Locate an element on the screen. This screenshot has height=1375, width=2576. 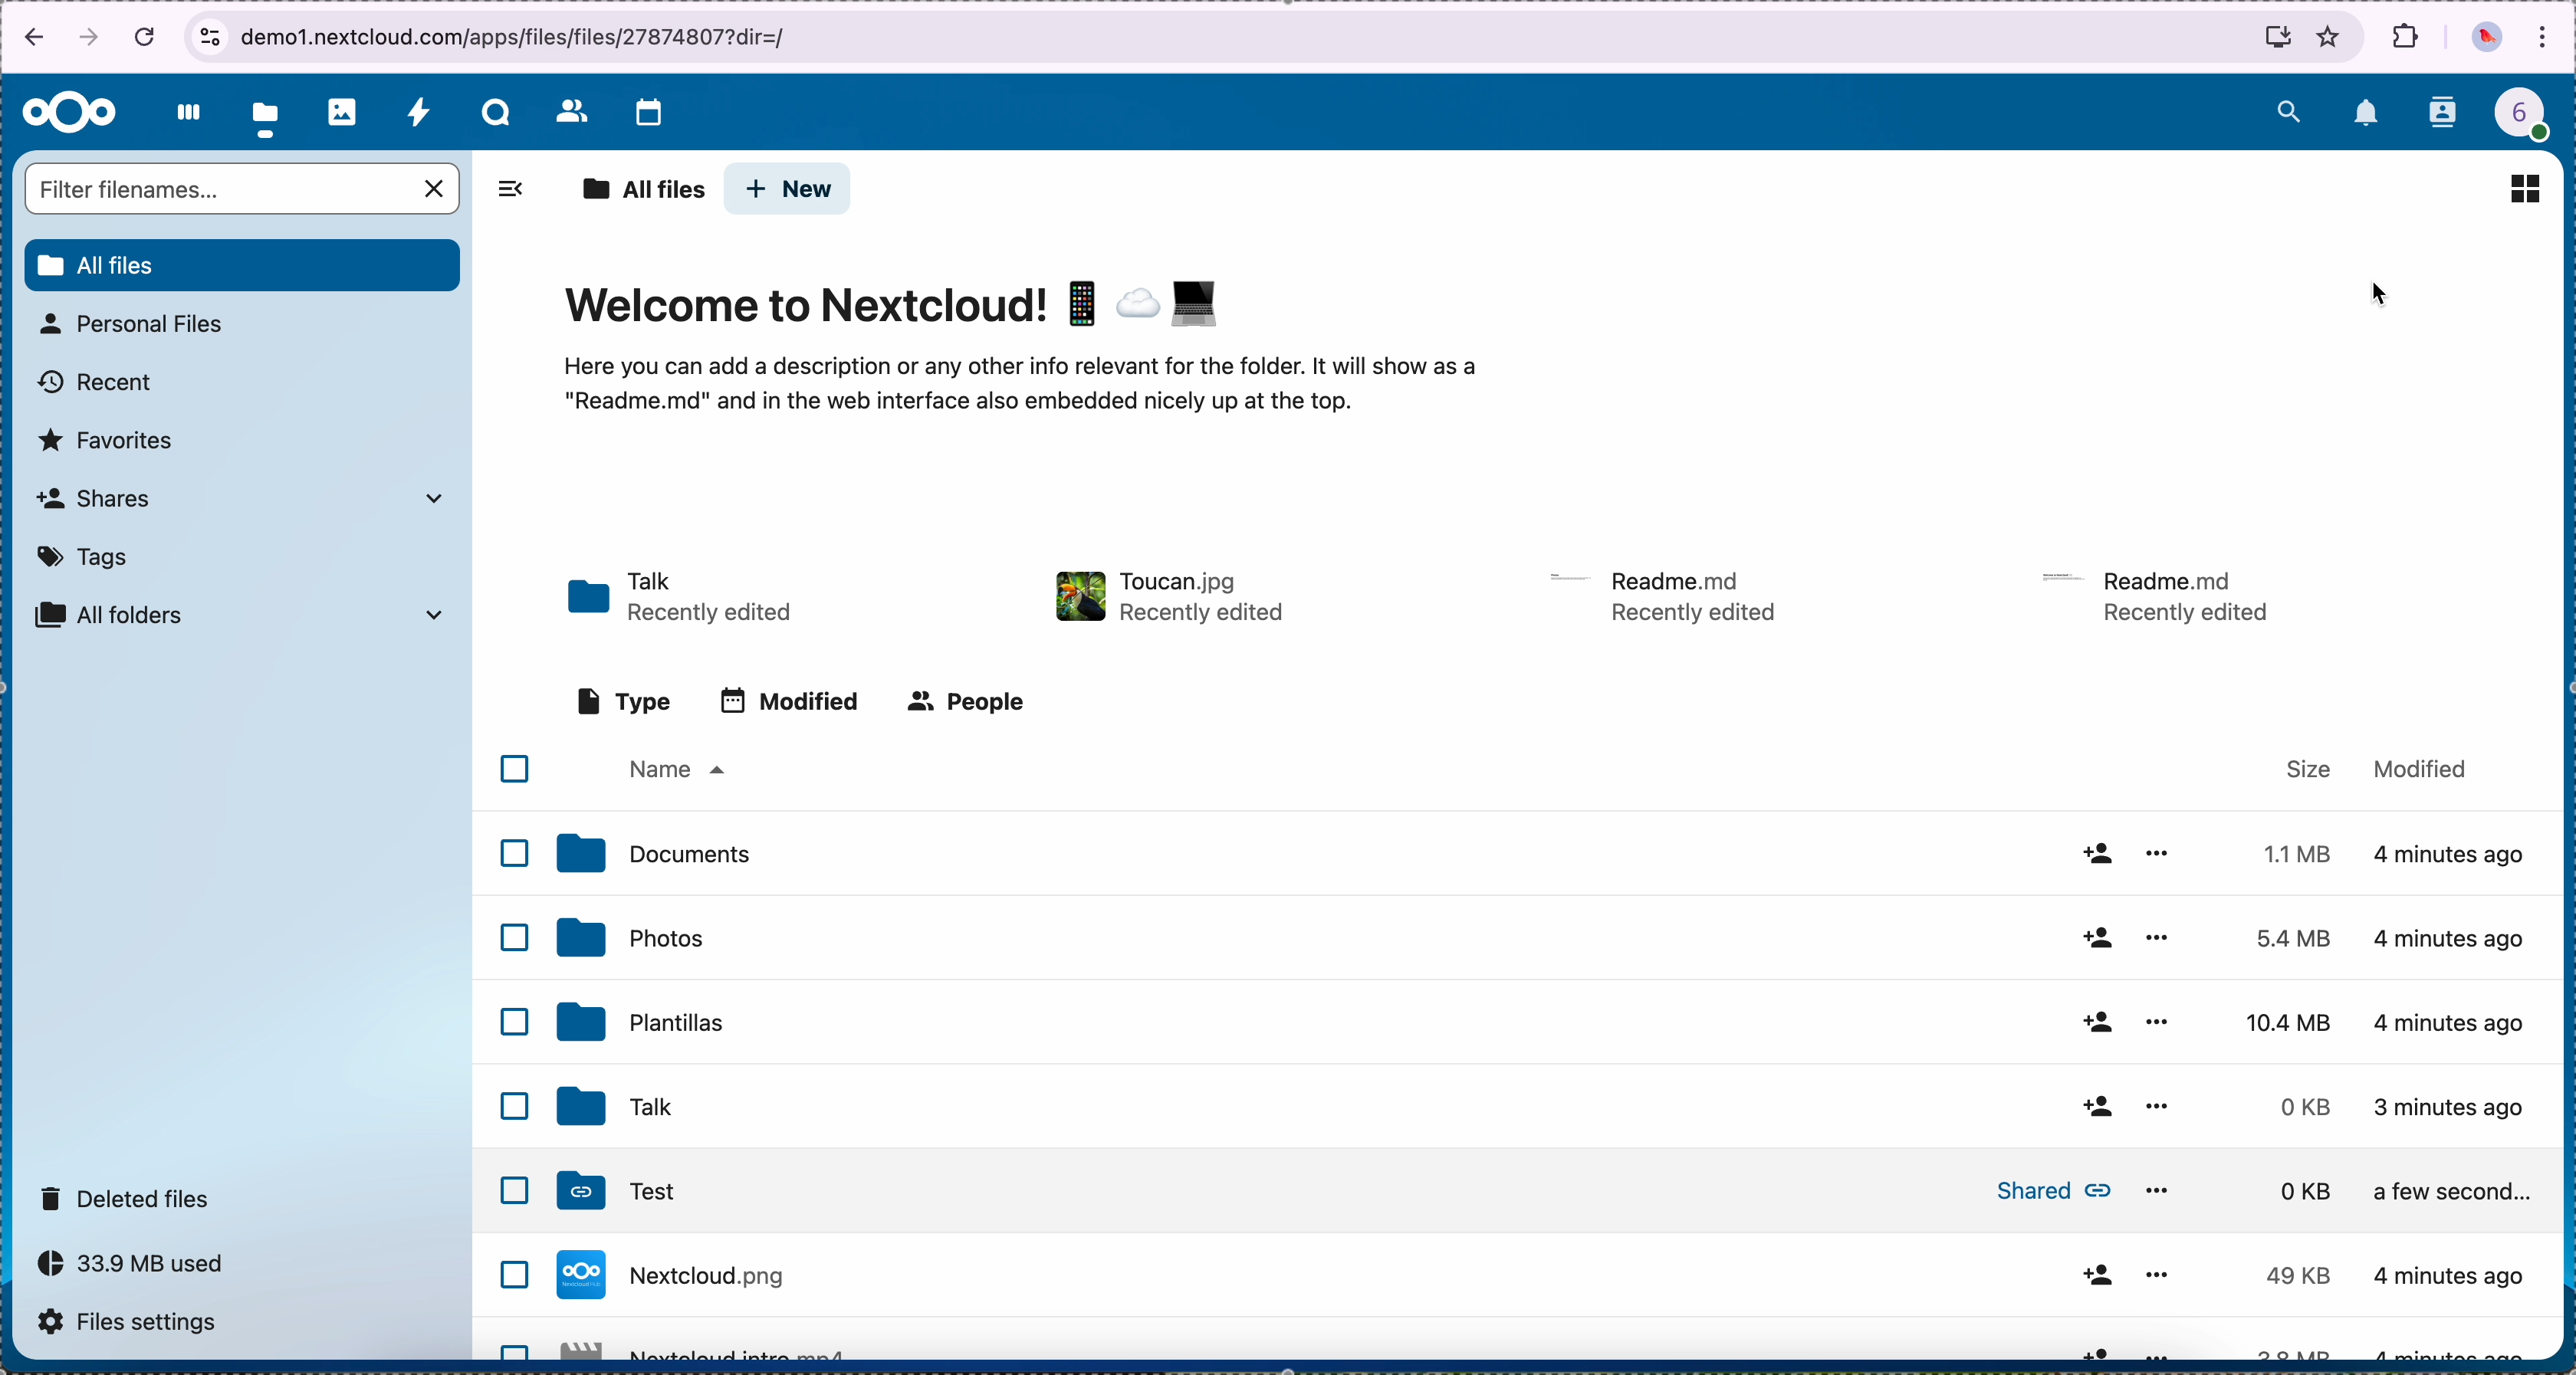
navigate foward is located at coordinates (90, 39).